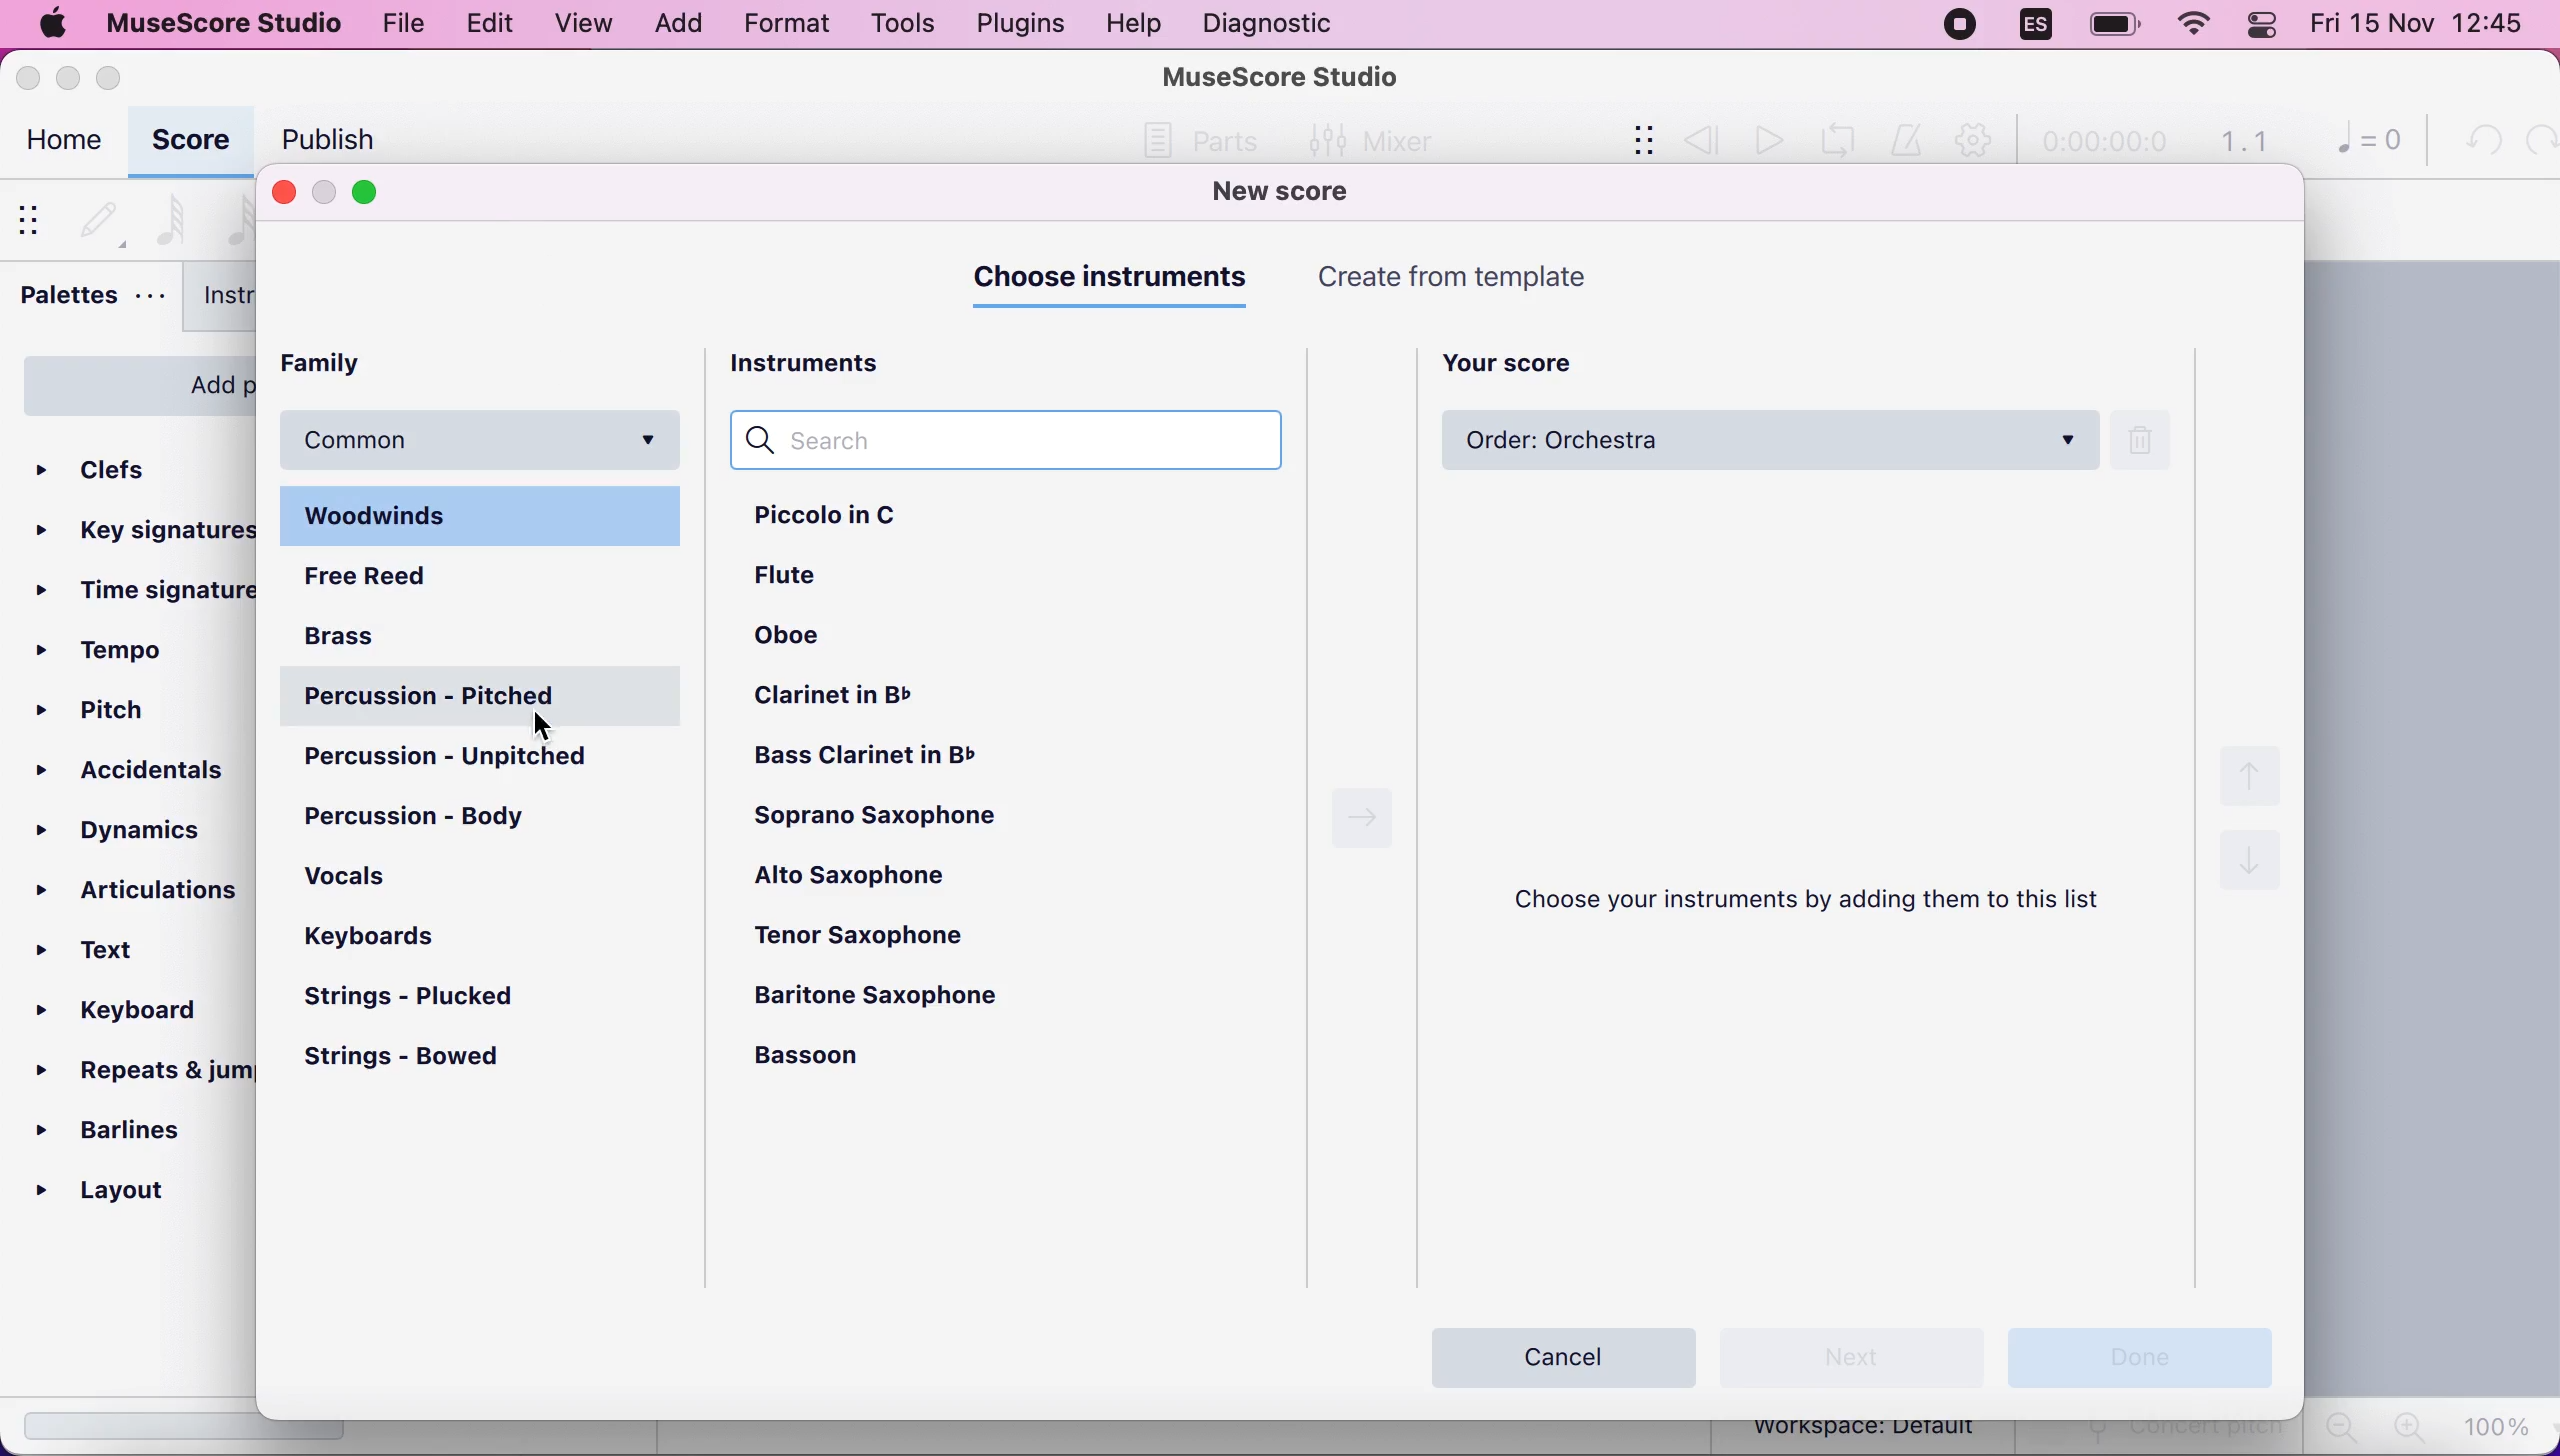  I want to click on close, so click(283, 191).